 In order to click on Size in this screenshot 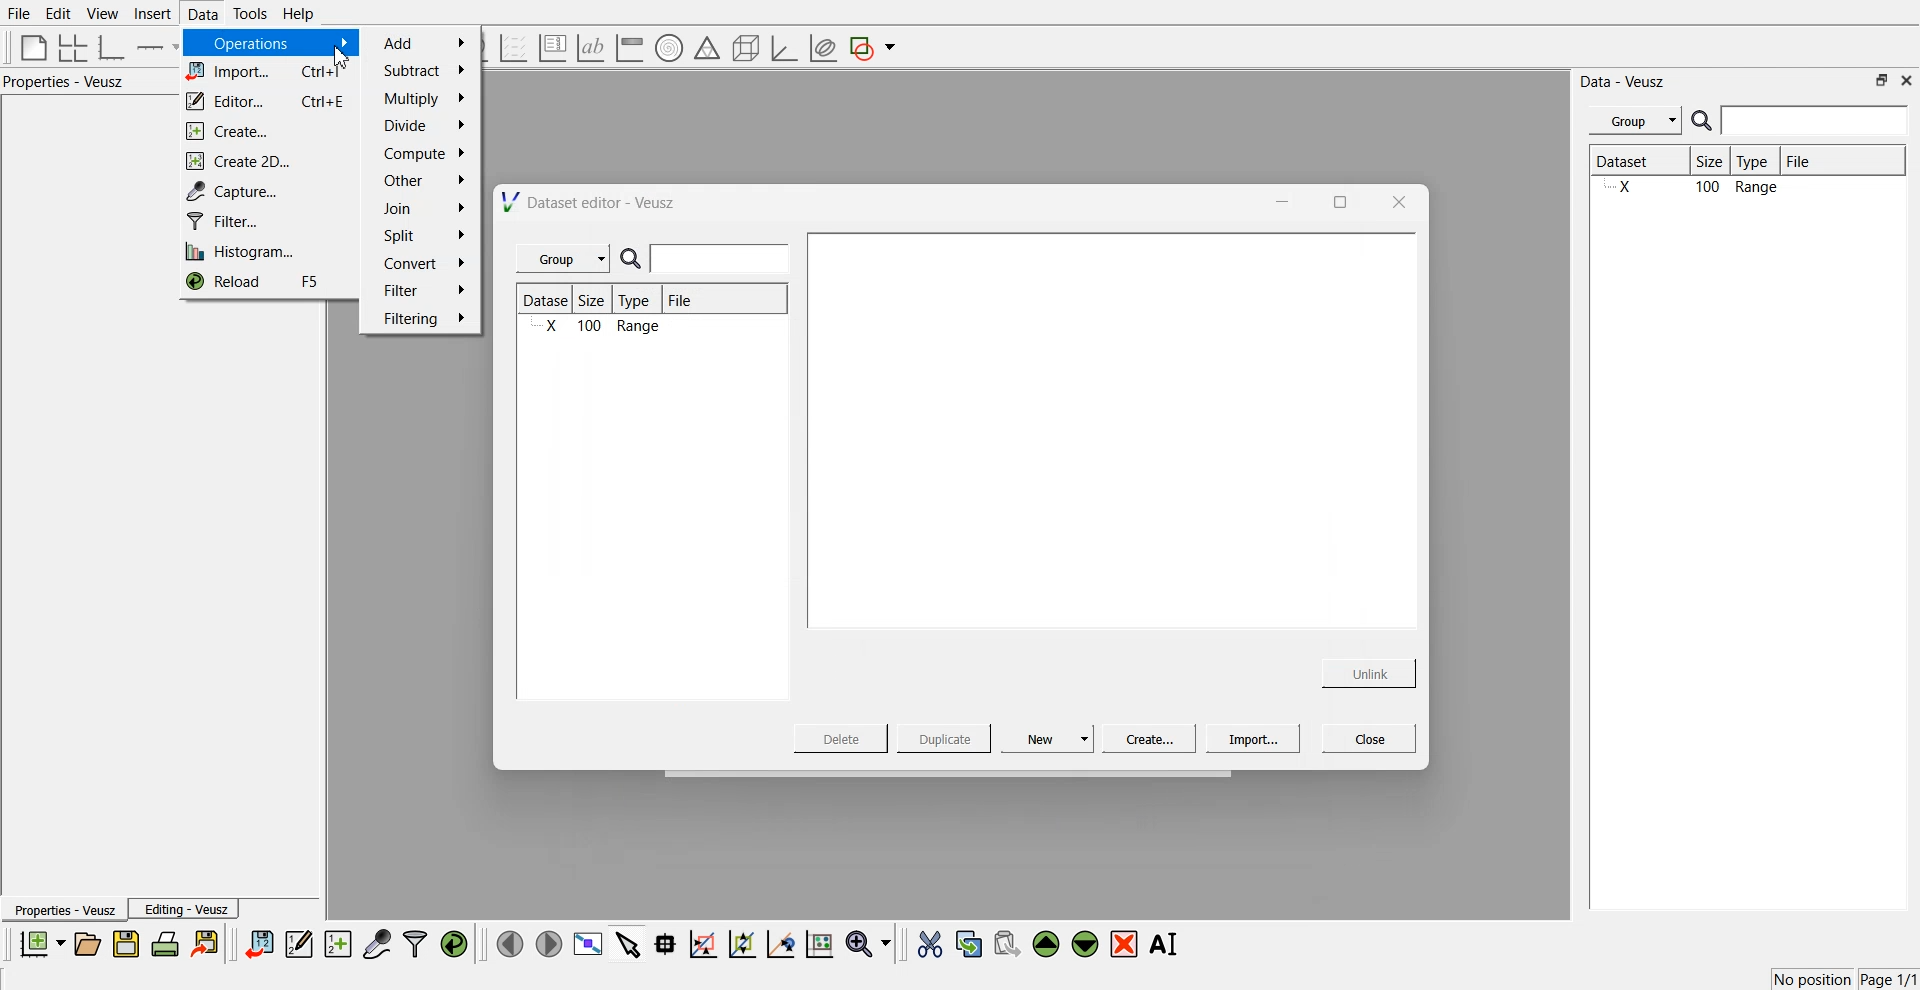, I will do `click(1715, 163)`.